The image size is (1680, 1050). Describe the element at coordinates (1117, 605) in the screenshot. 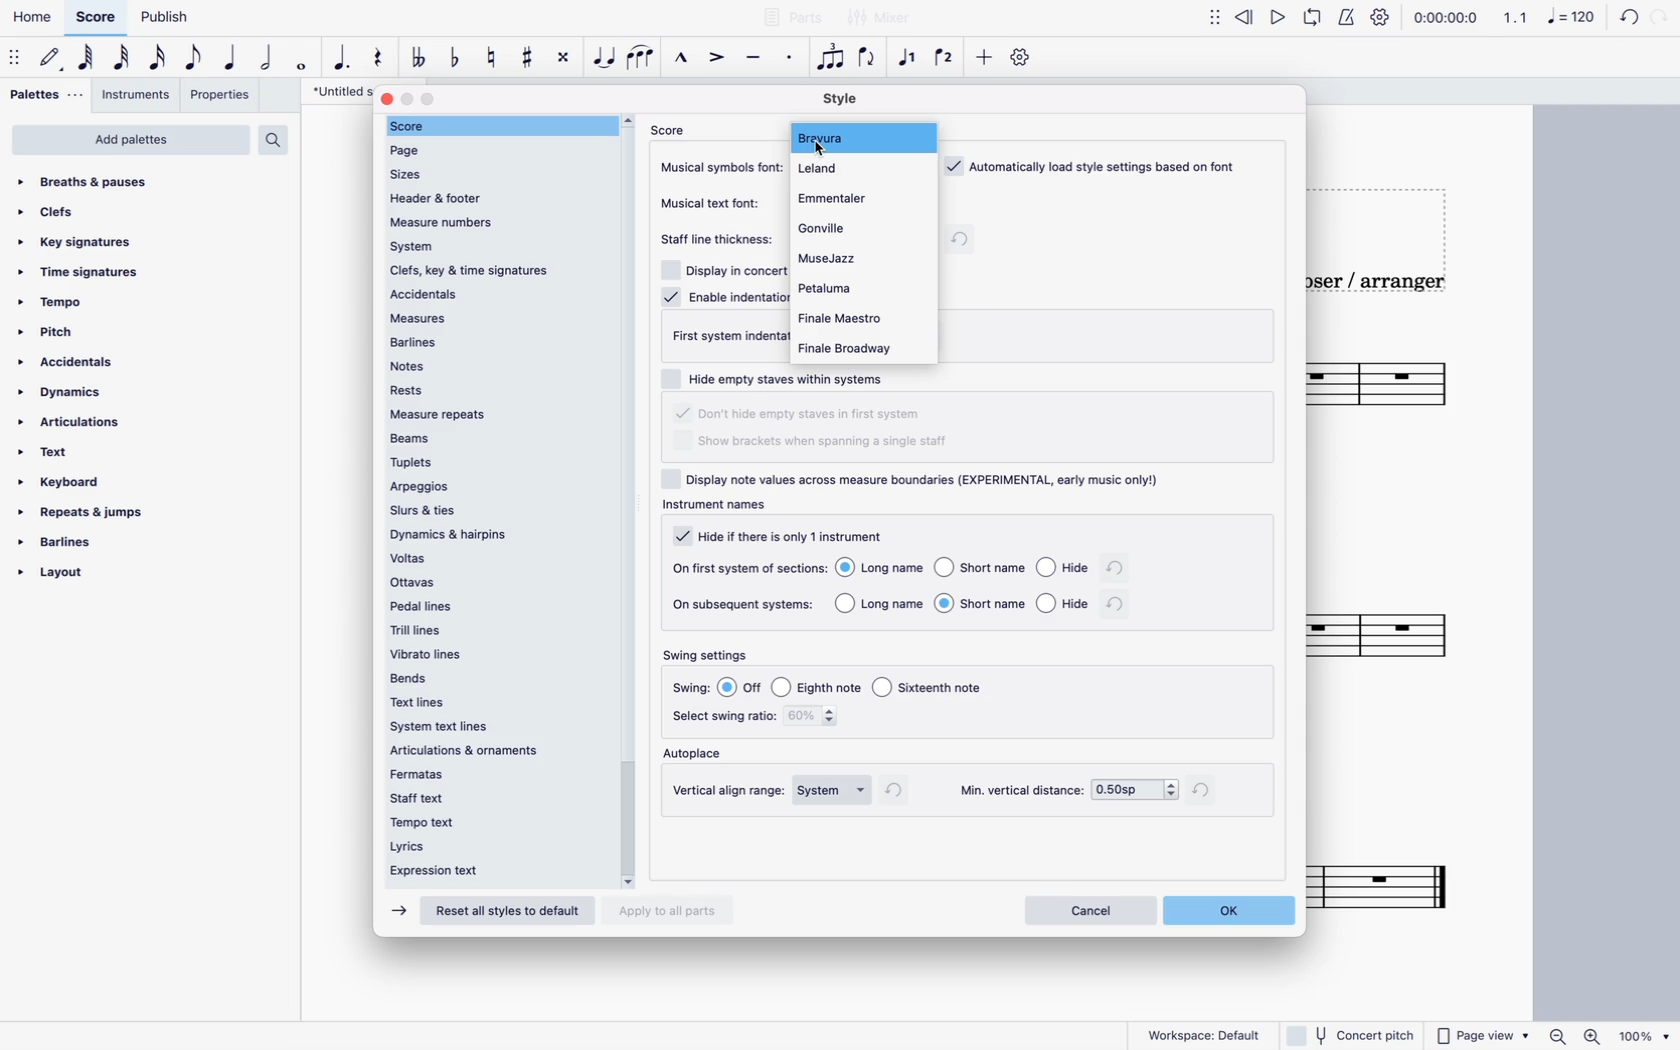

I see `refresh` at that location.